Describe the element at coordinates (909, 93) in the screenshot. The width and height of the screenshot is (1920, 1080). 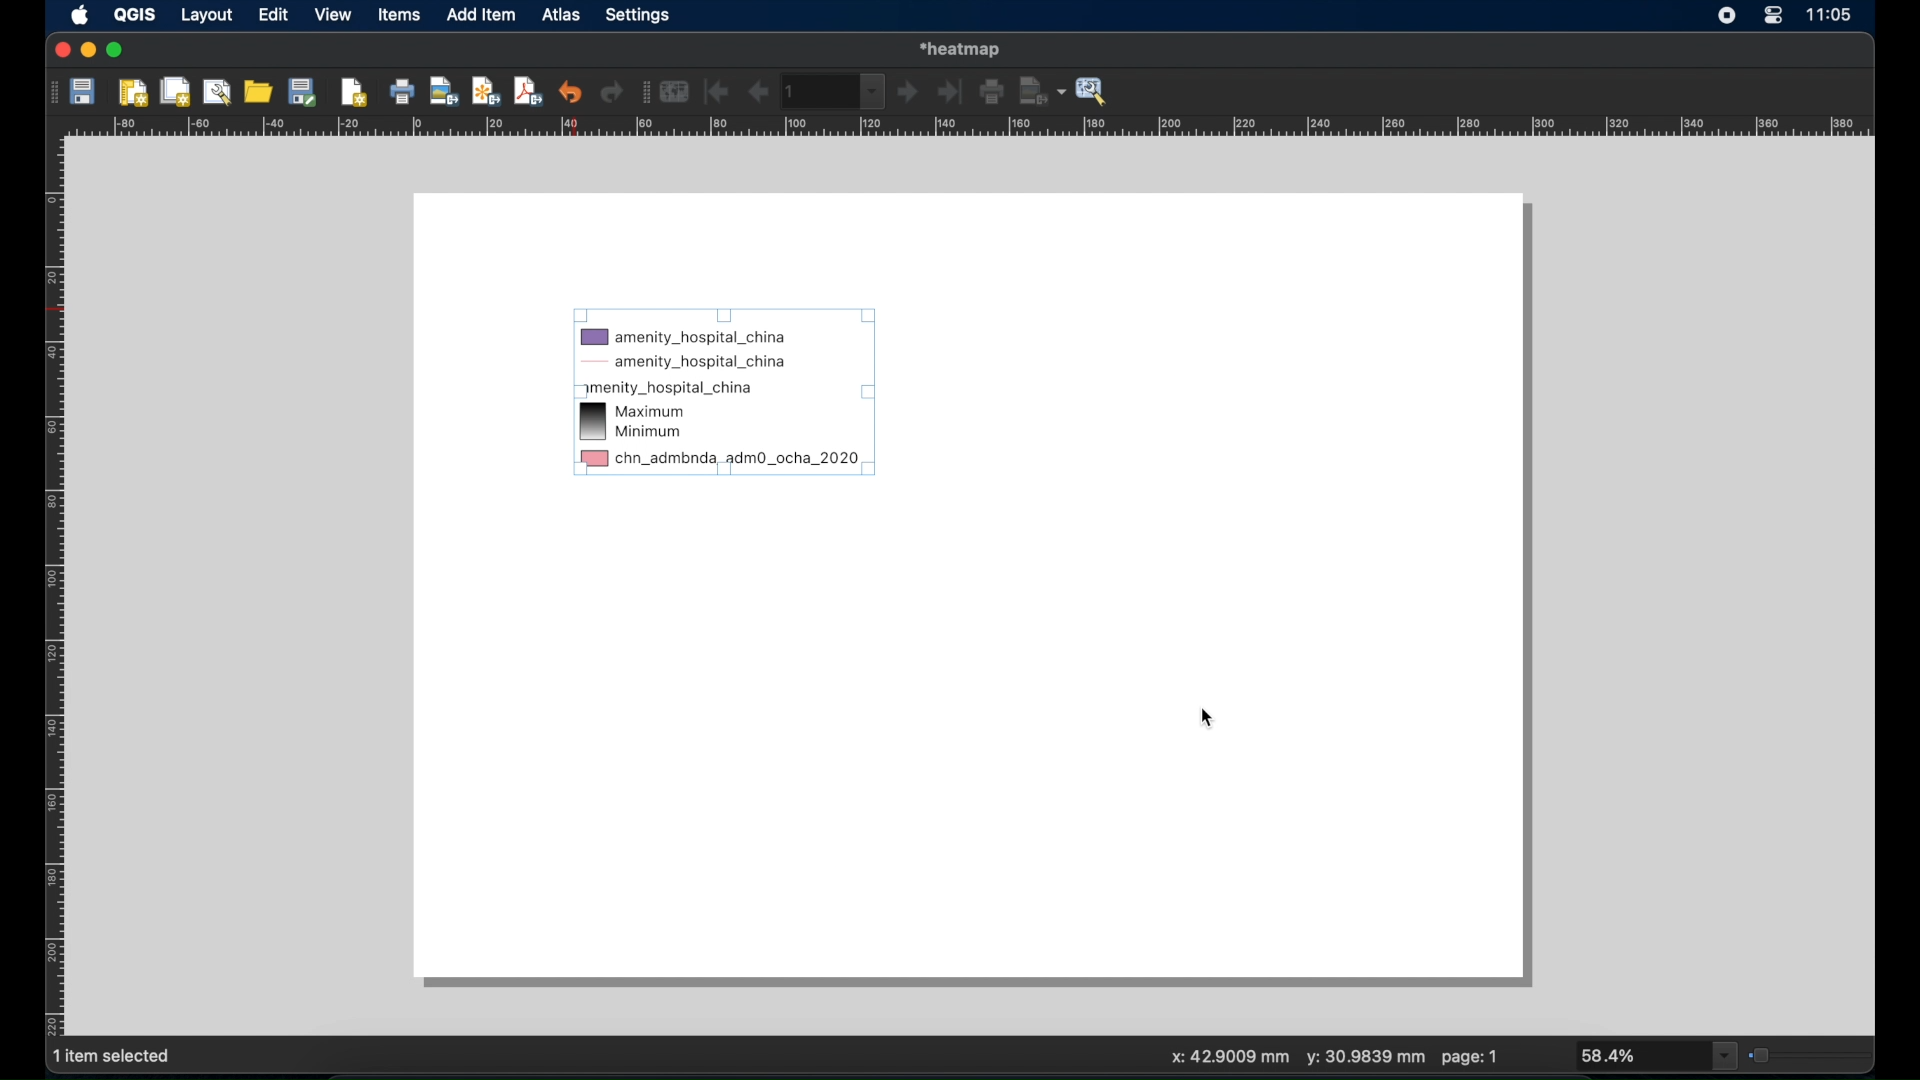
I see `next feature` at that location.